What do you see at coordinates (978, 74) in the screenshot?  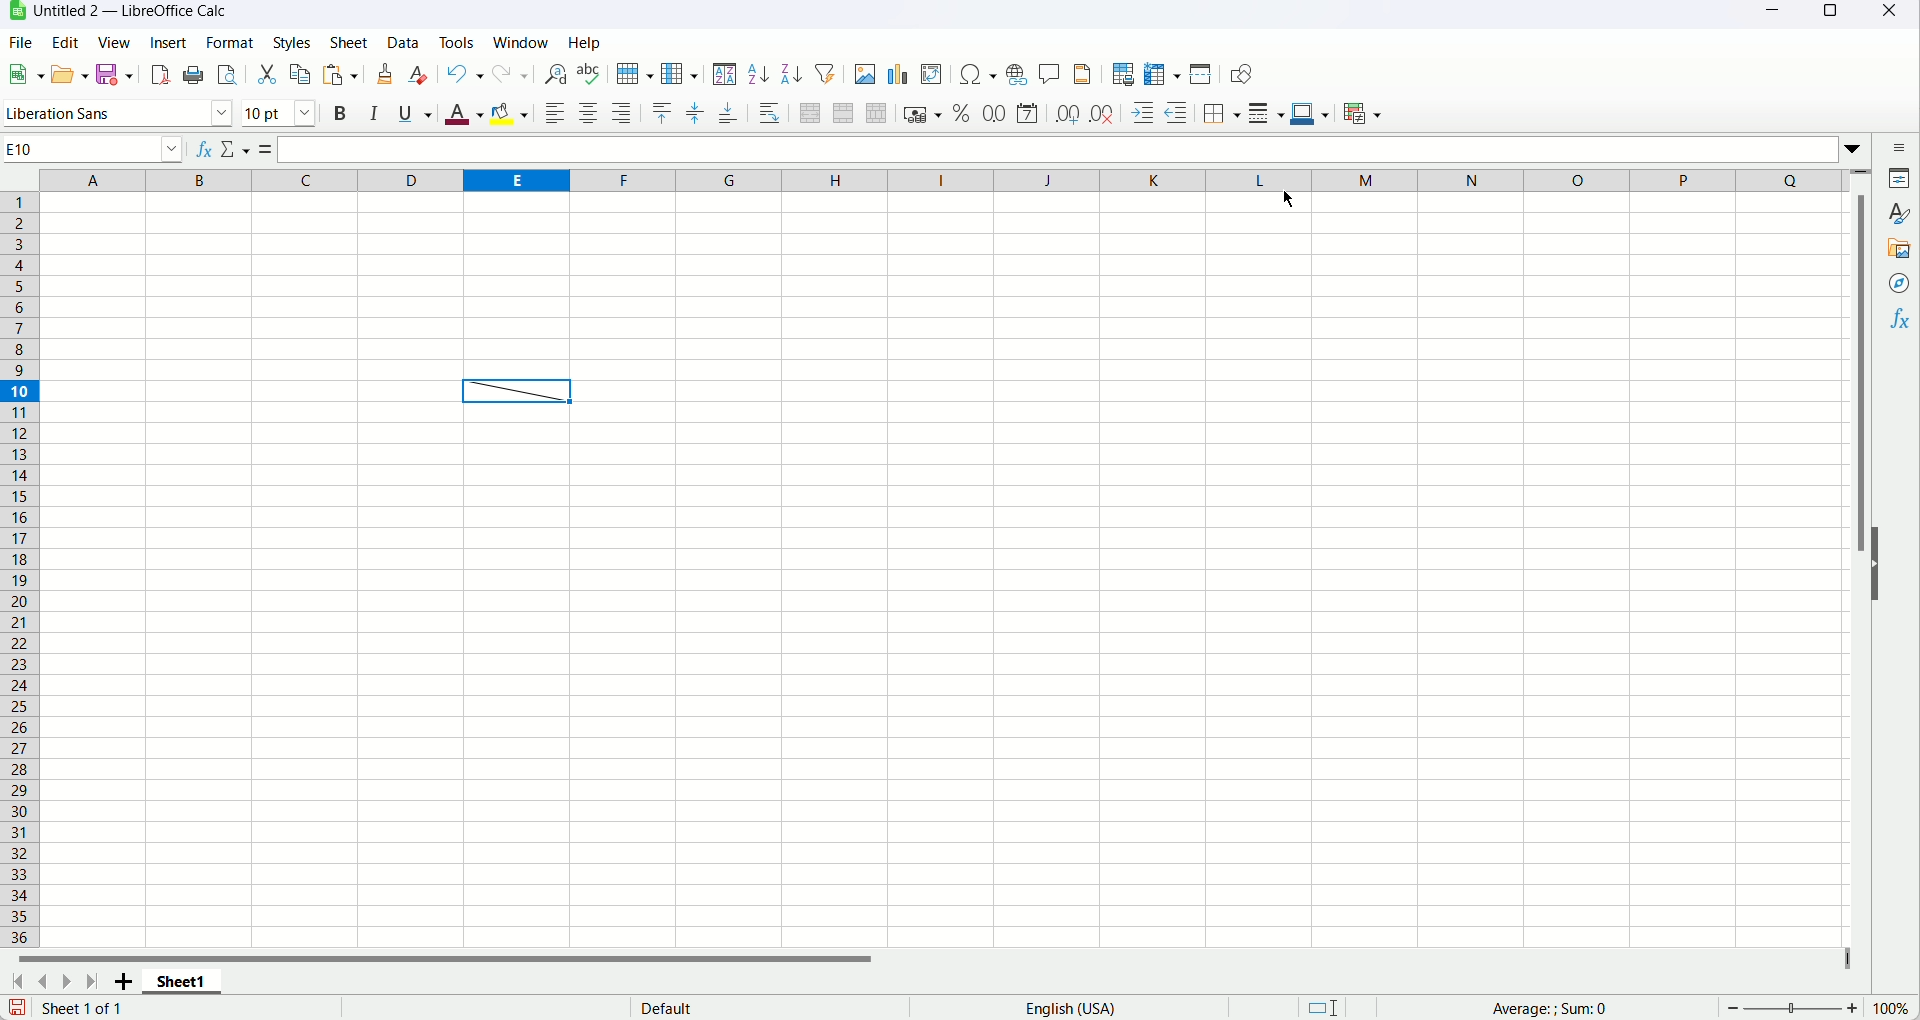 I see `insert special characters` at bounding box center [978, 74].